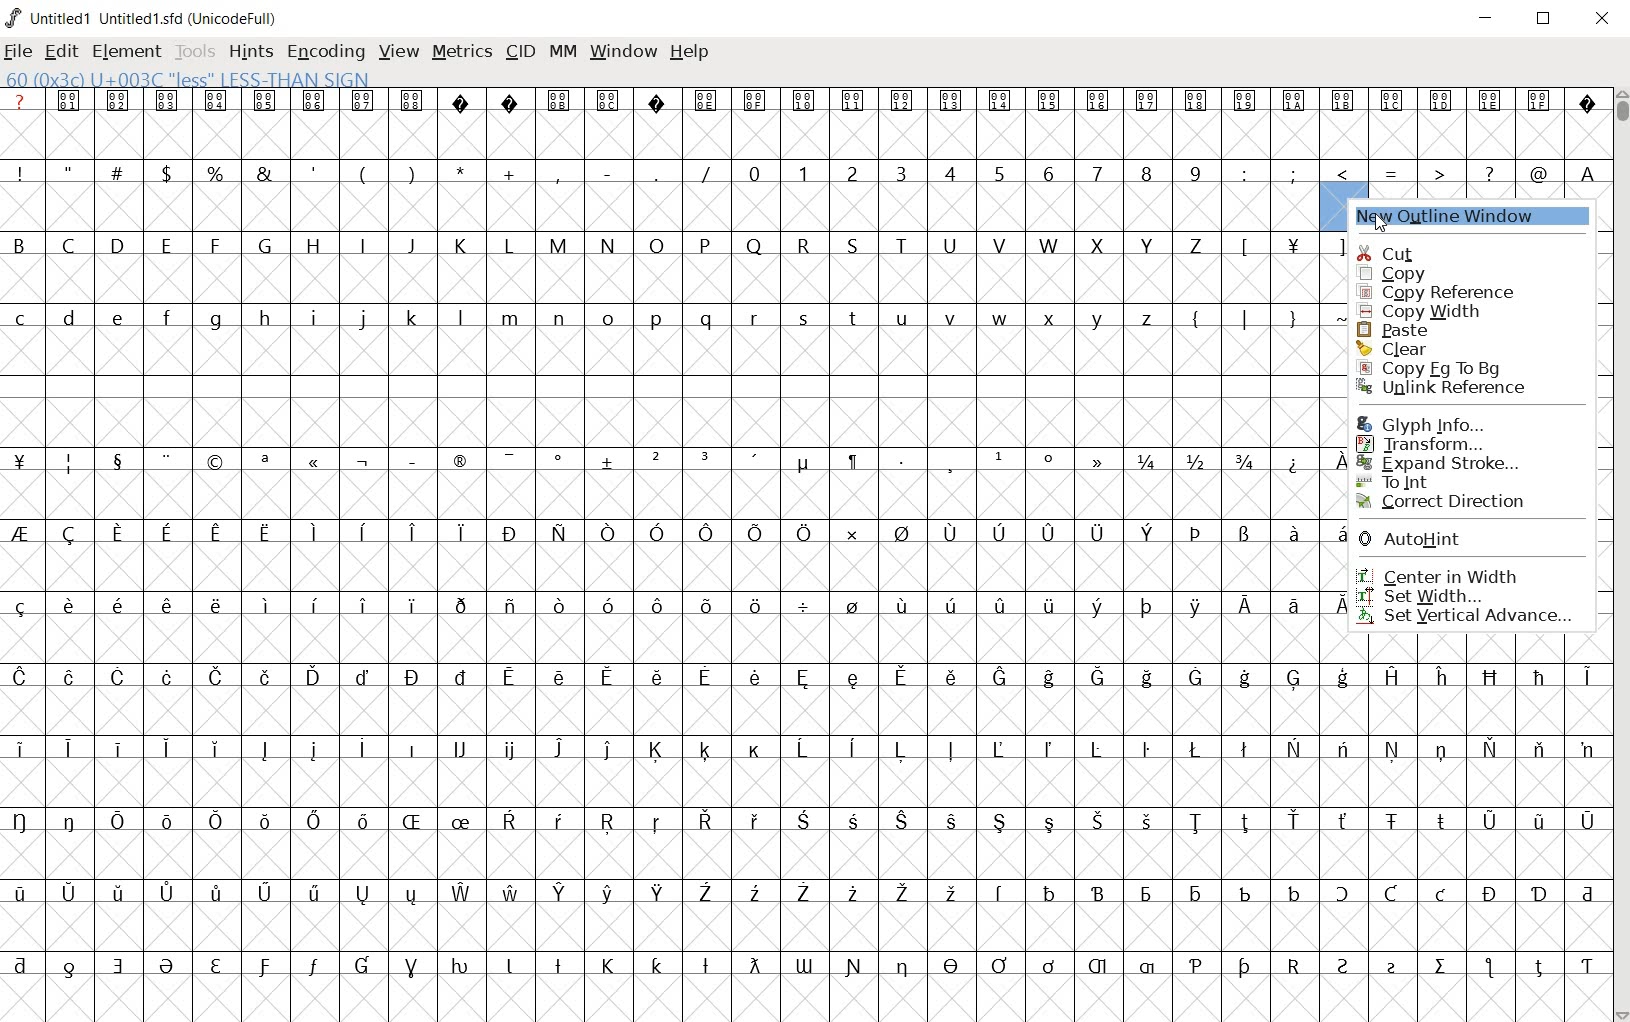  I want to click on special character, so click(1300, 462).